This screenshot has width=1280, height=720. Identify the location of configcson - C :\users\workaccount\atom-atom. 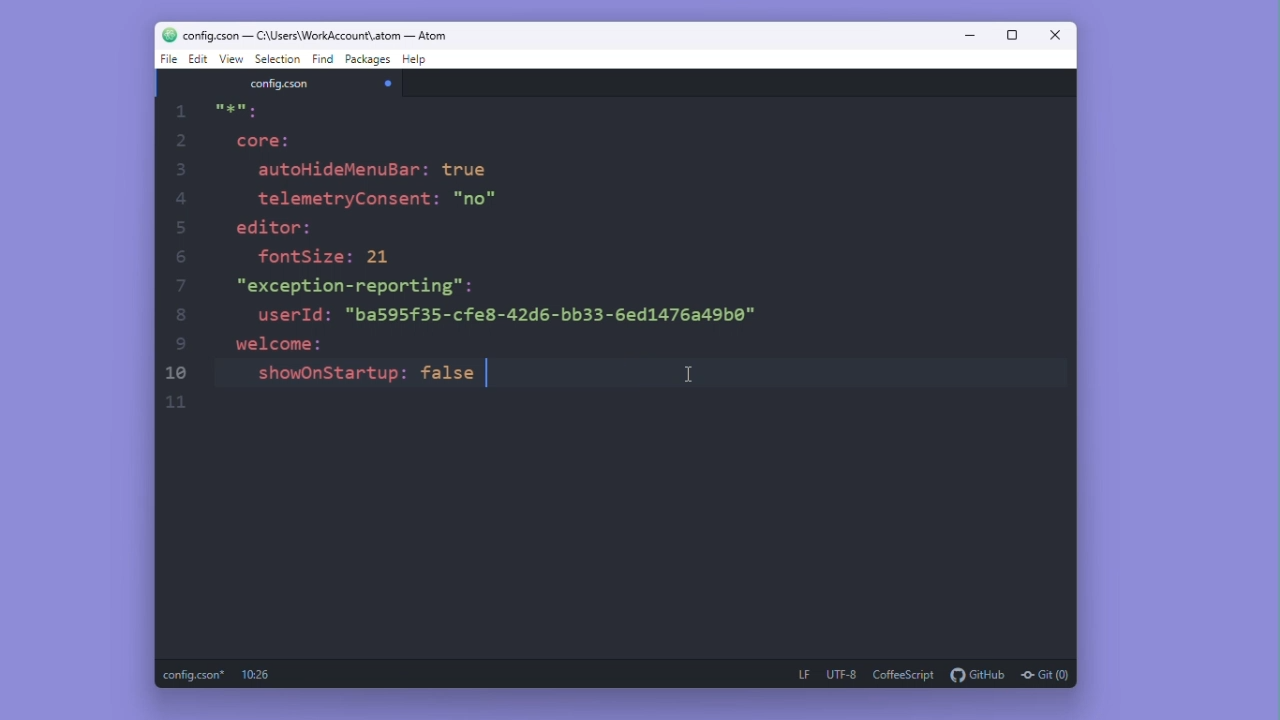
(317, 35).